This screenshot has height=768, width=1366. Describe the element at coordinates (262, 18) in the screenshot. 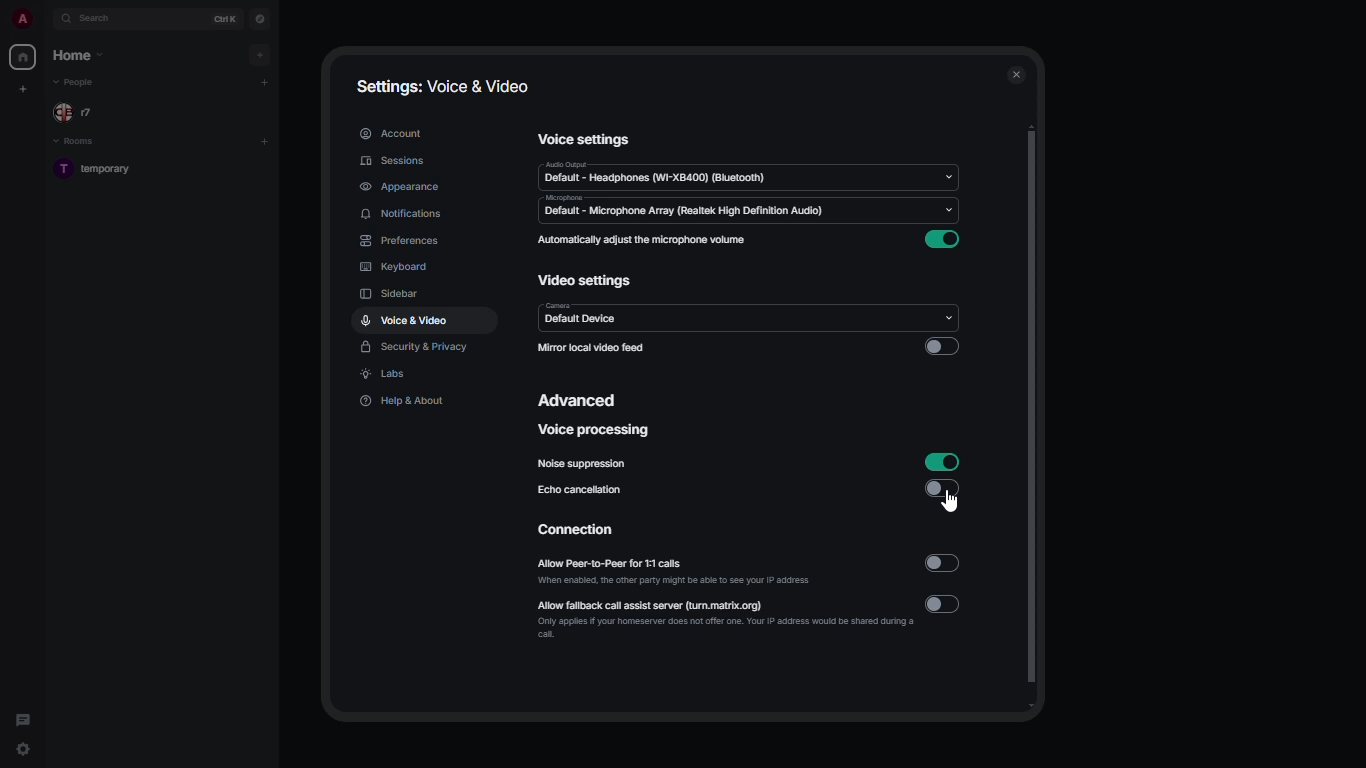

I see `navigator` at that location.